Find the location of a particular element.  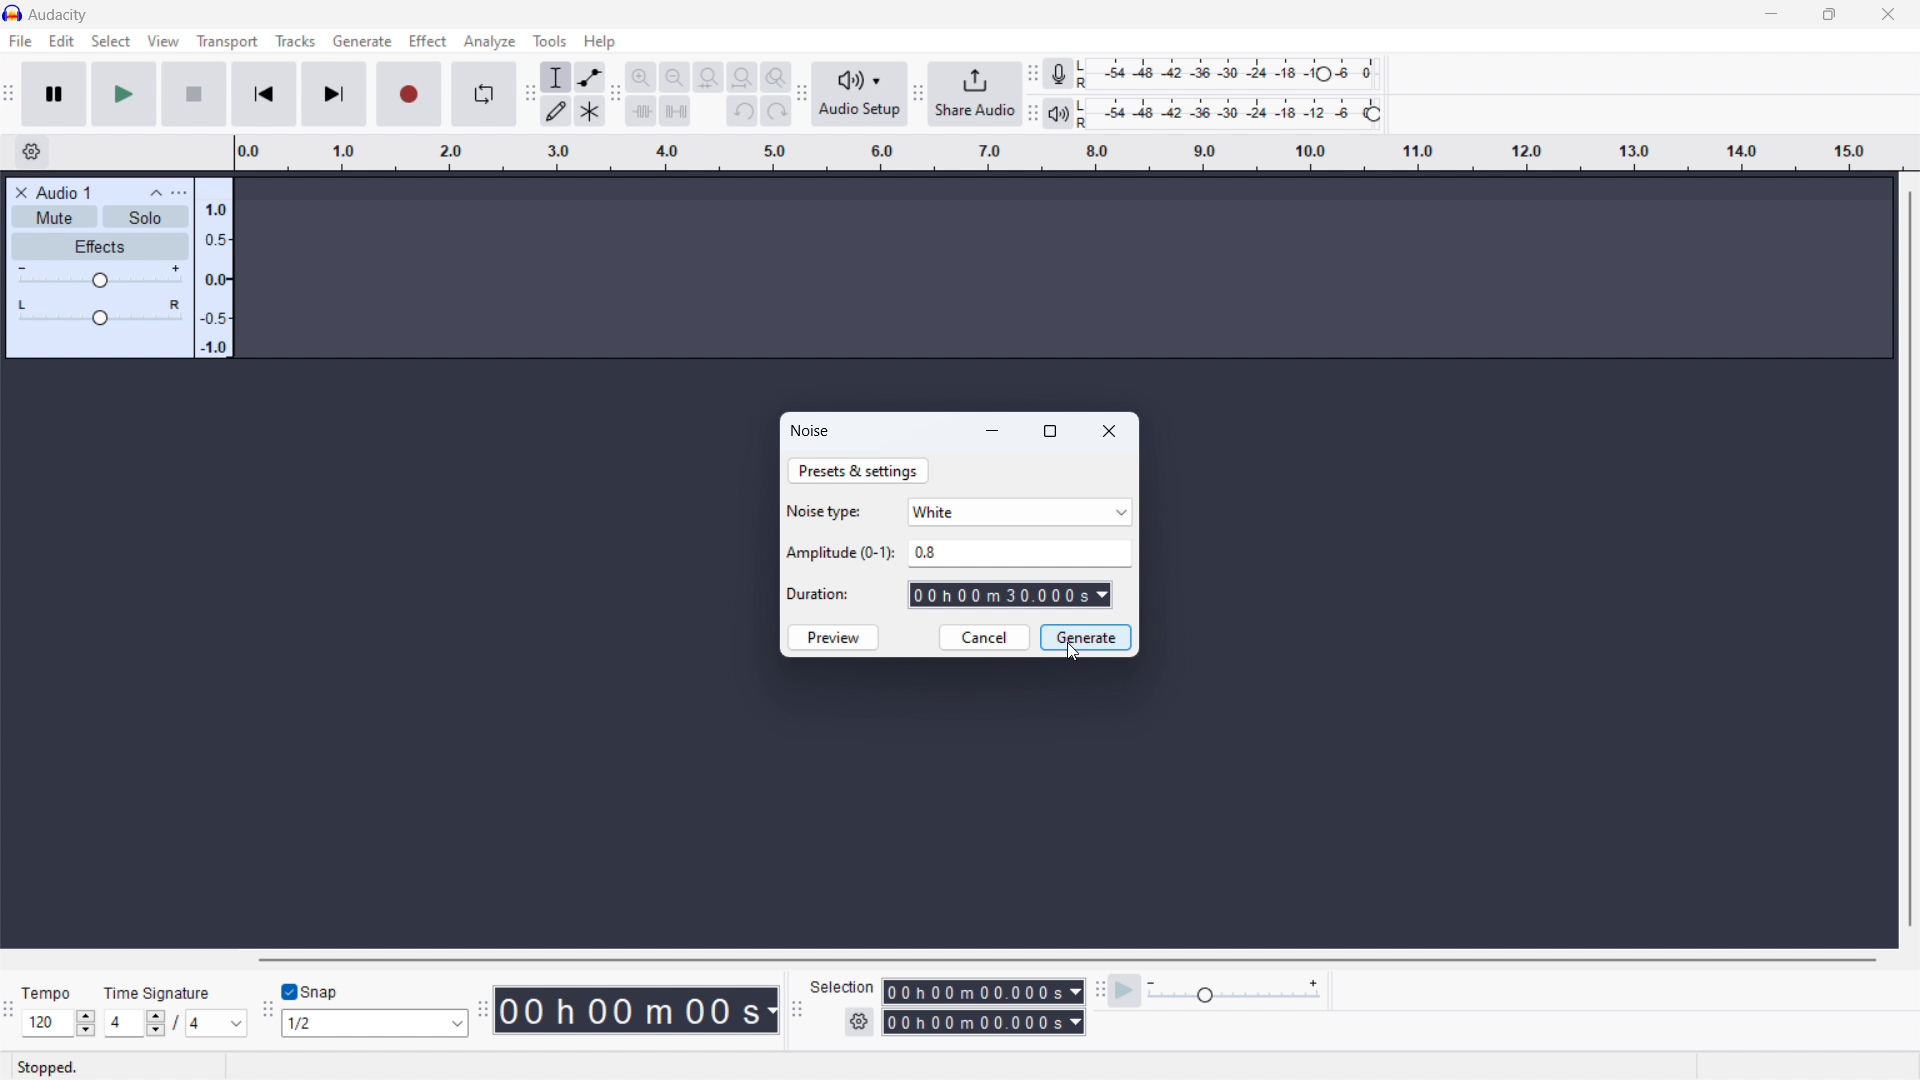

tools toolbar is located at coordinates (530, 97).